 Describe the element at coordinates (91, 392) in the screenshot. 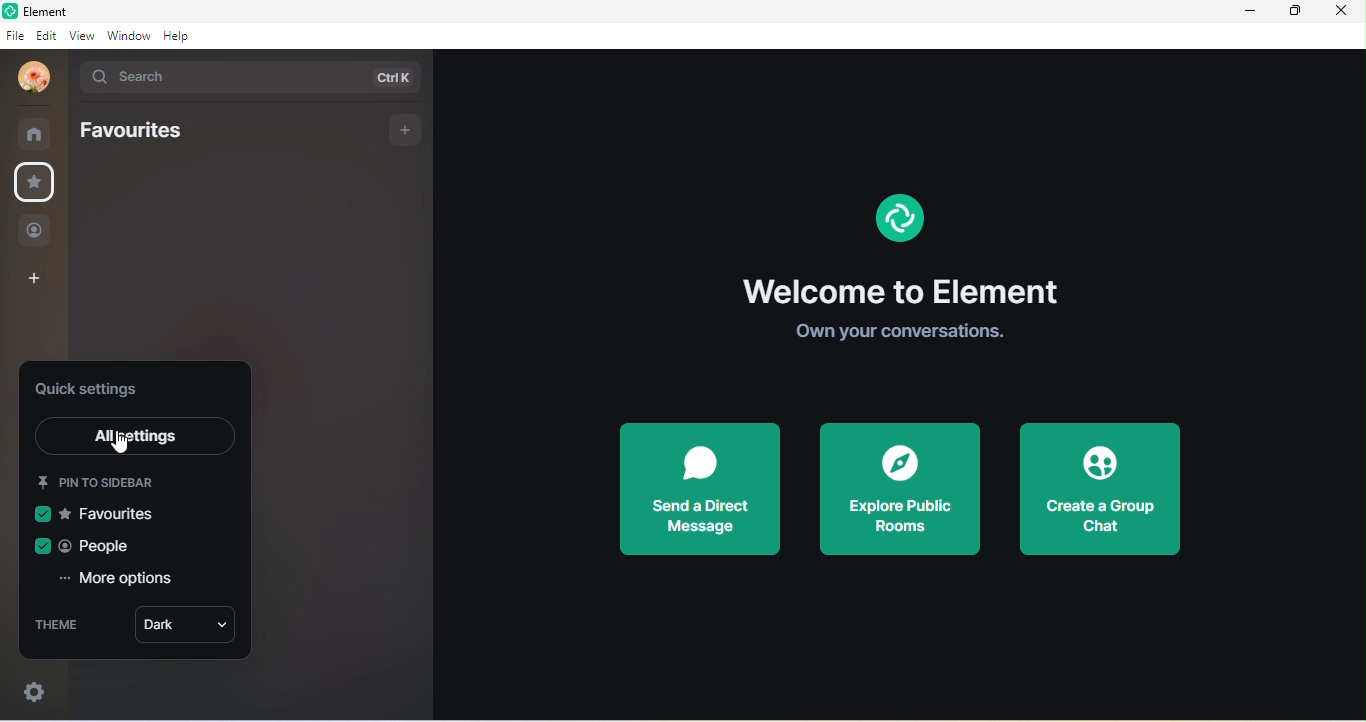

I see `quick setting` at that location.